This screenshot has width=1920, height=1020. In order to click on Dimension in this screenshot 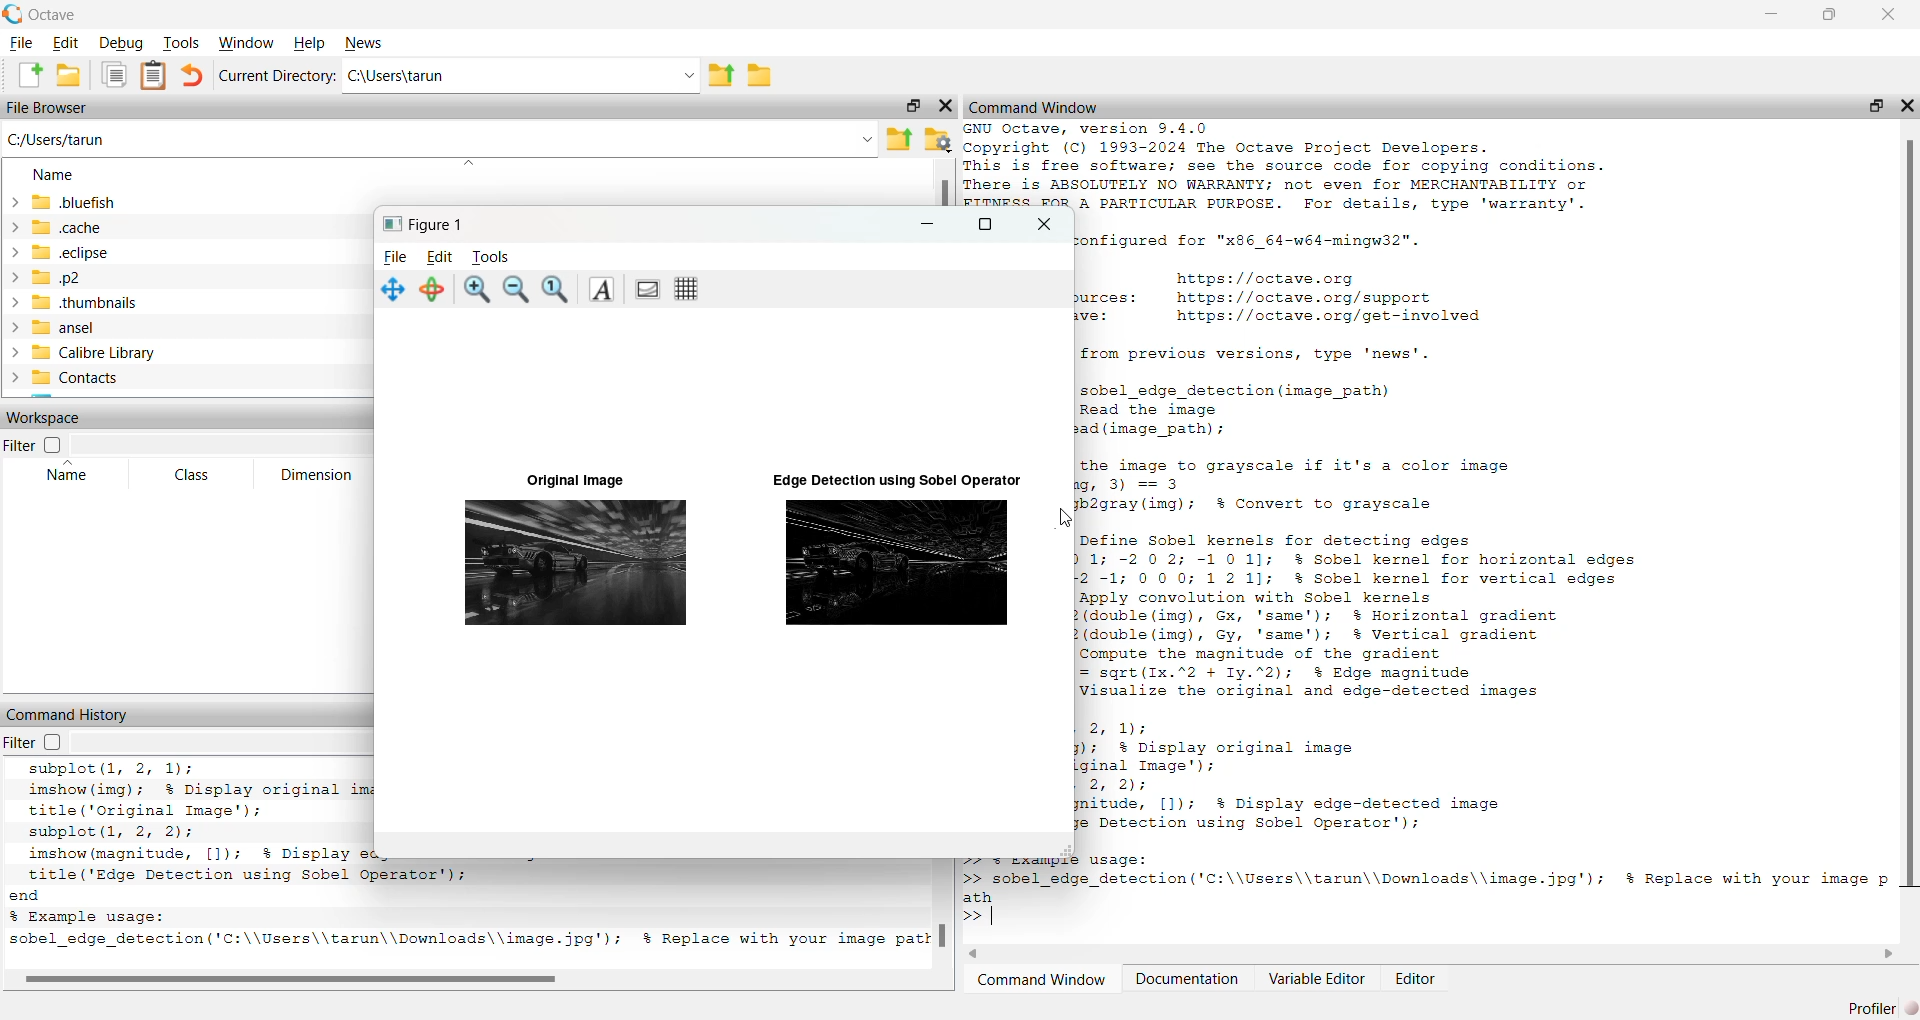, I will do `click(320, 472)`.